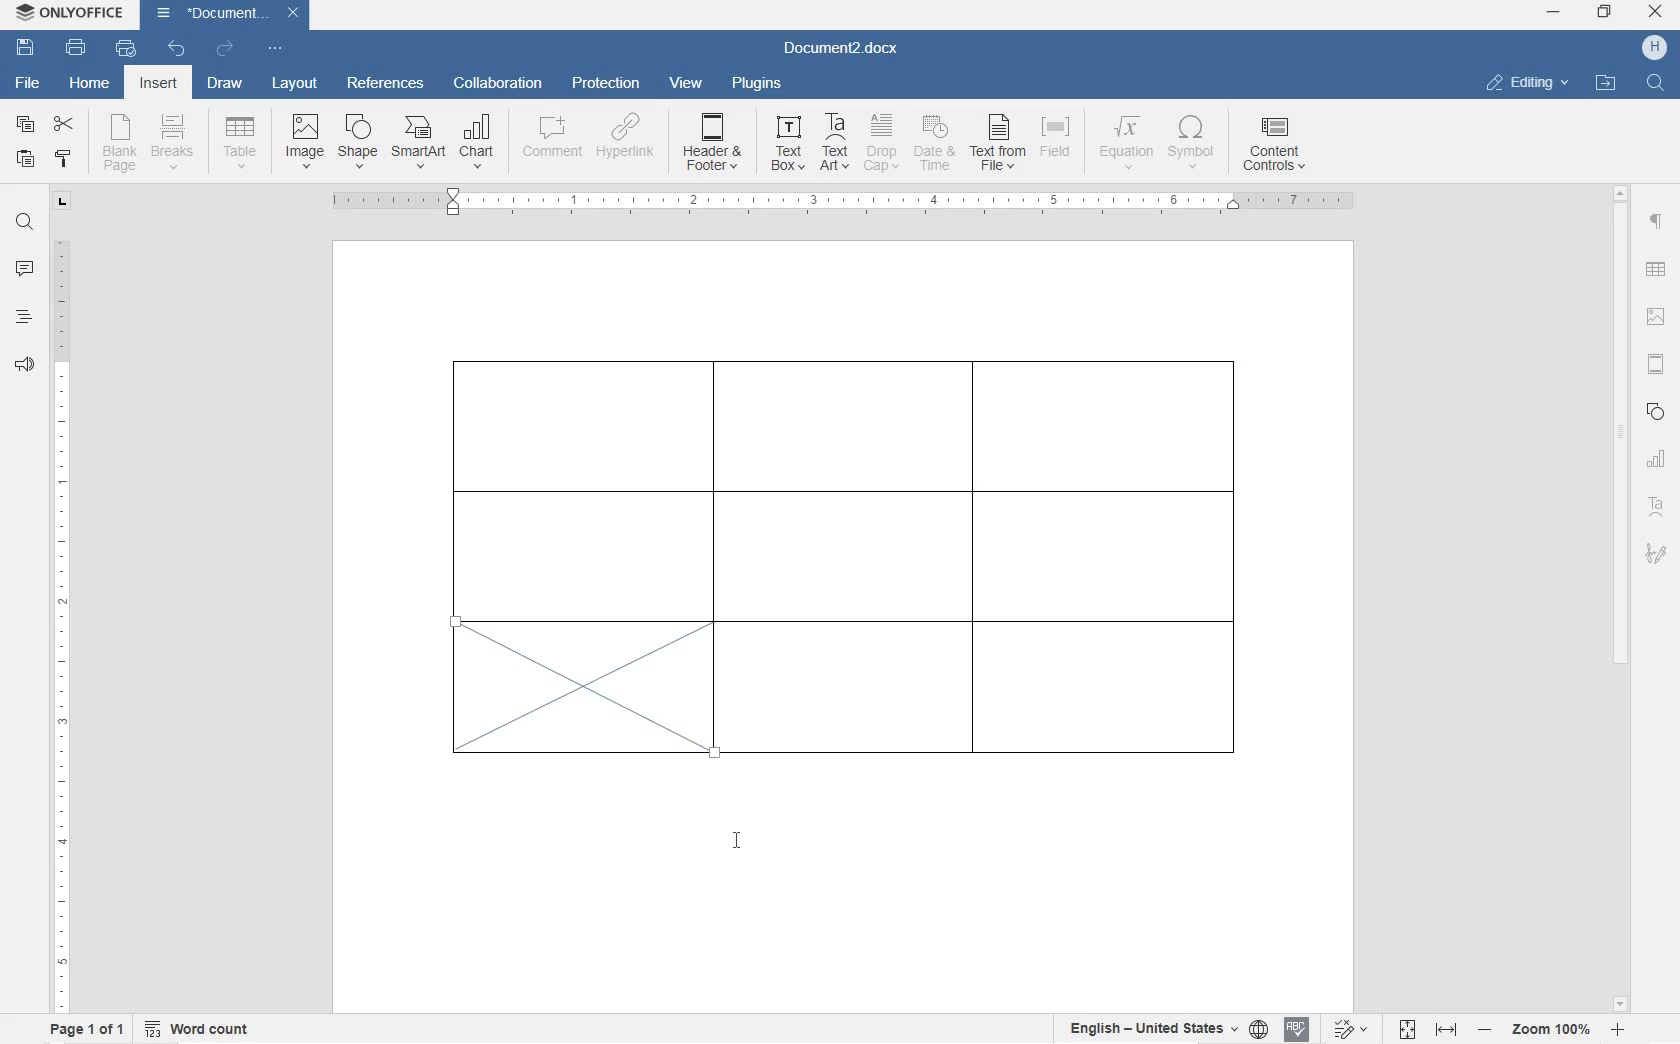 The image size is (1680, 1044). Describe the element at coordinates (274, 48) in the screenshot. I see `customize quick access toolbar` at that location.